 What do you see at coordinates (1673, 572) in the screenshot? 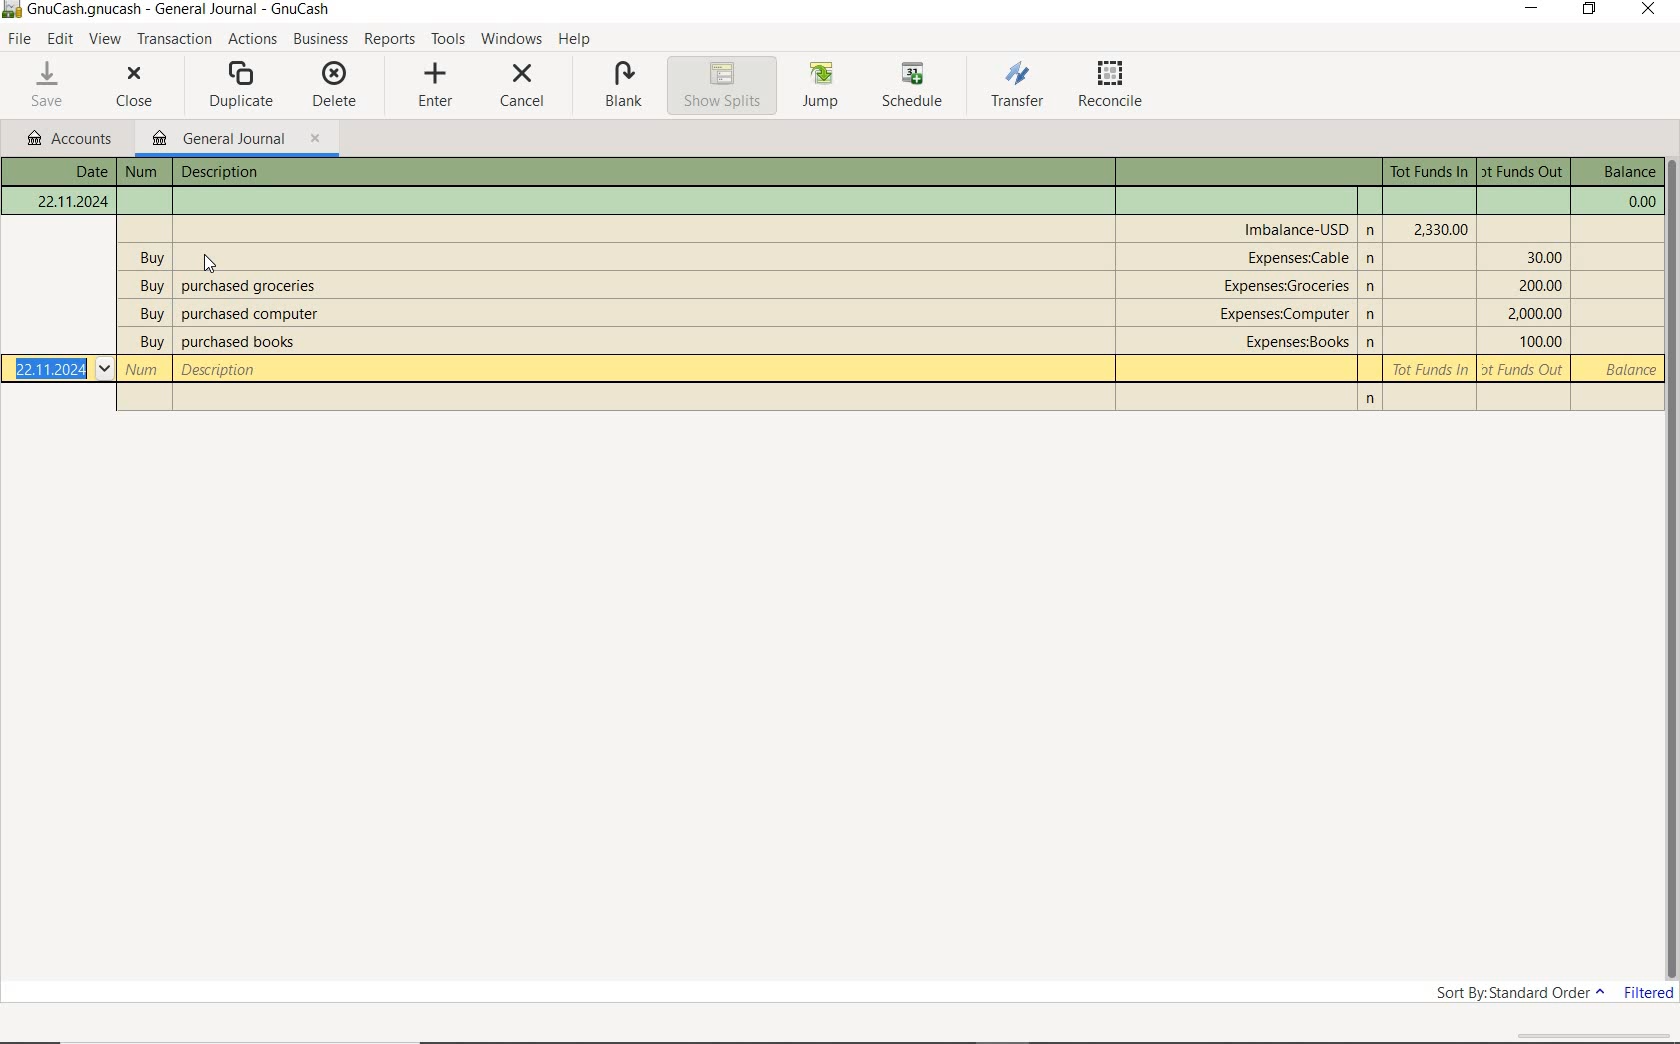
I see `Vertical slide bar` at bounding box center [1673, 572].